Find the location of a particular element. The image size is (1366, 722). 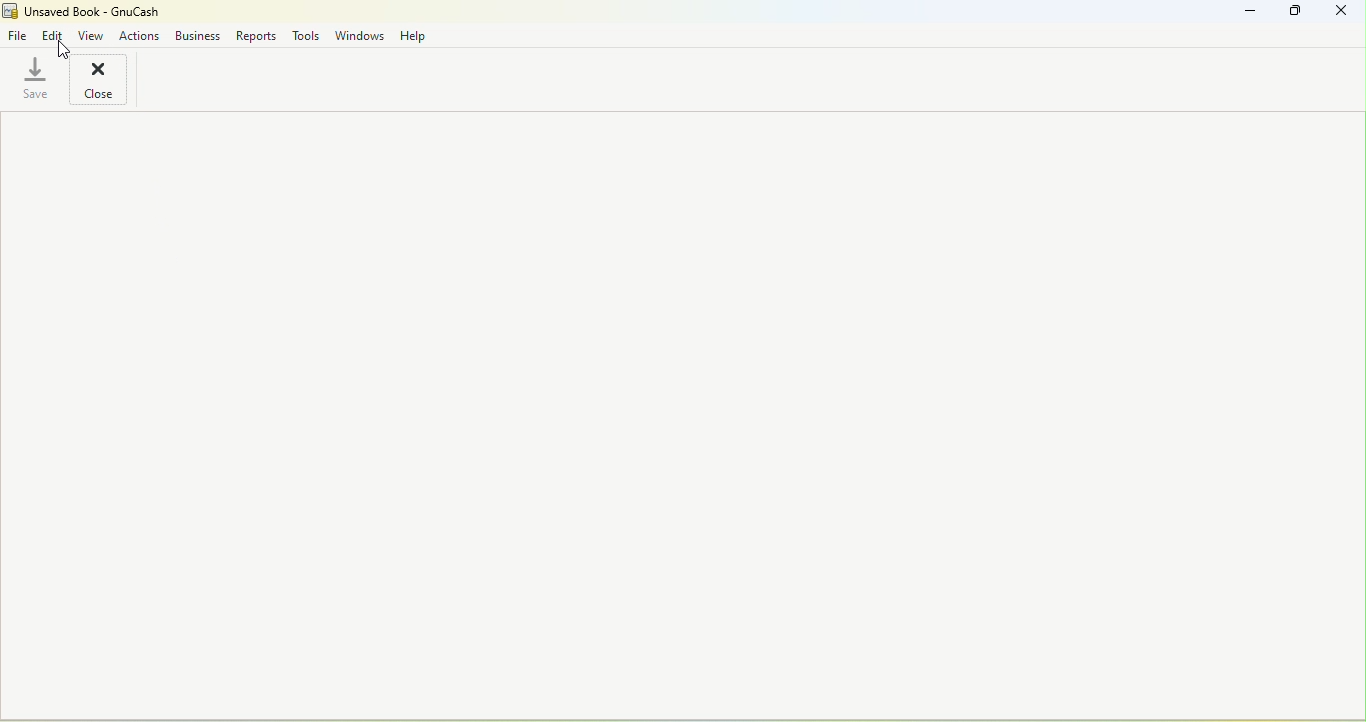

Save is located at coordinates (33, 79).